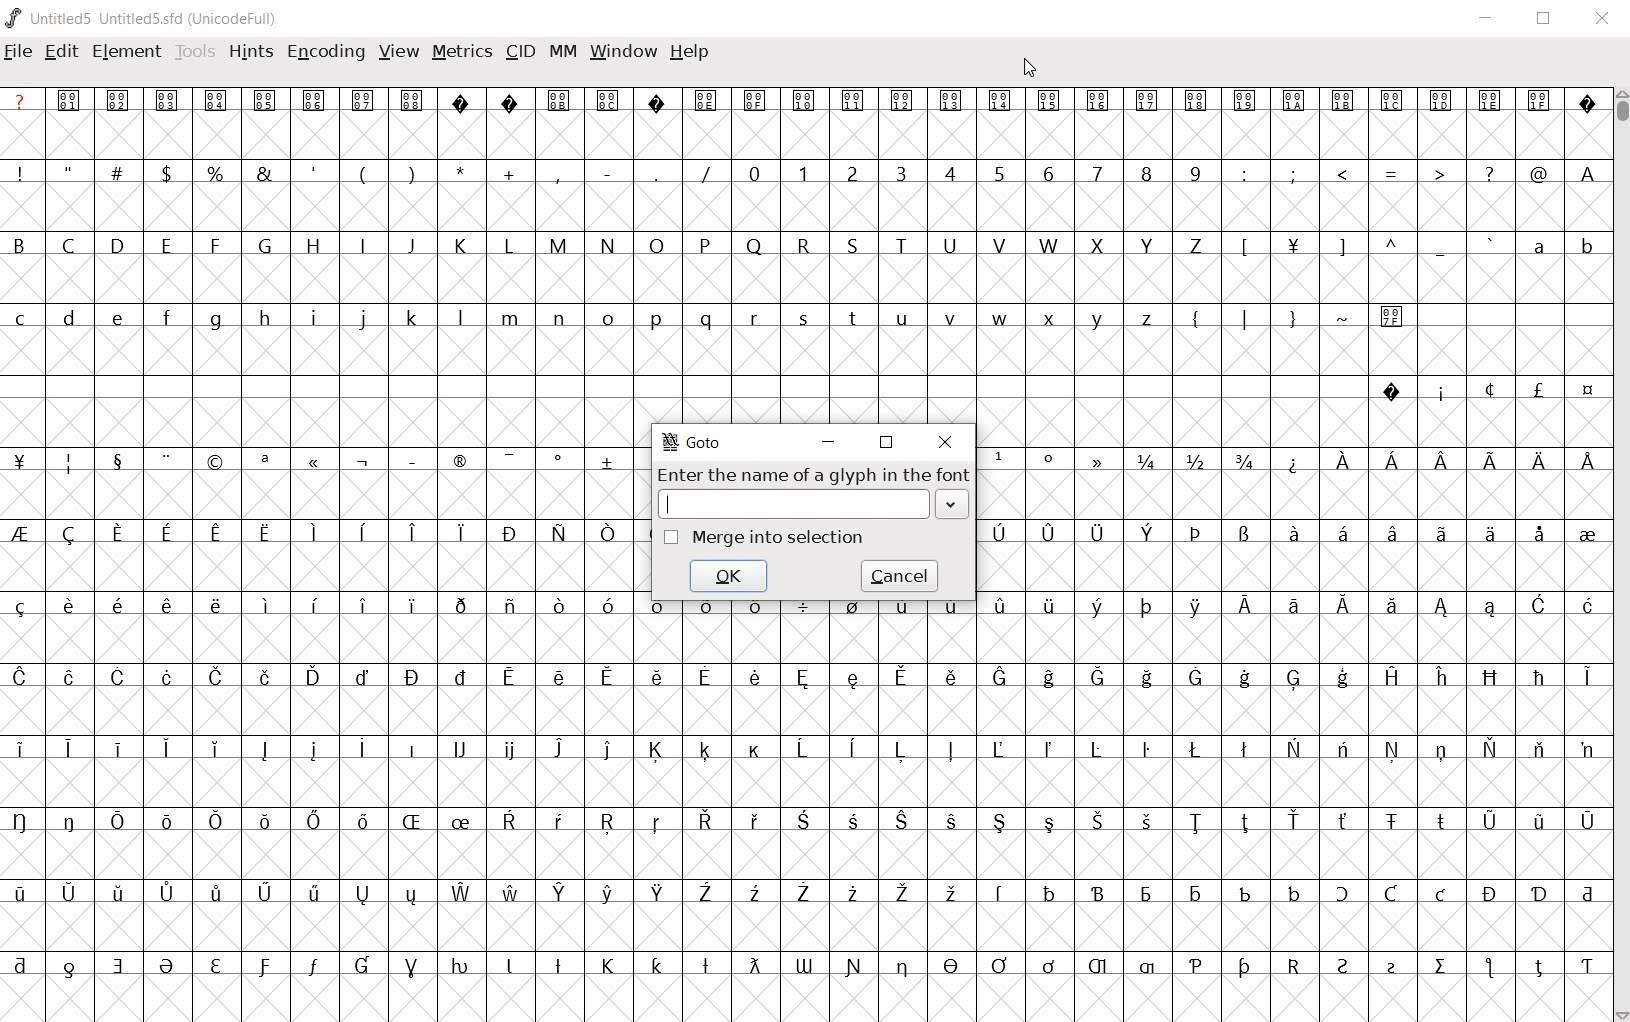  I want to click on Symbol, so click(216, 535).